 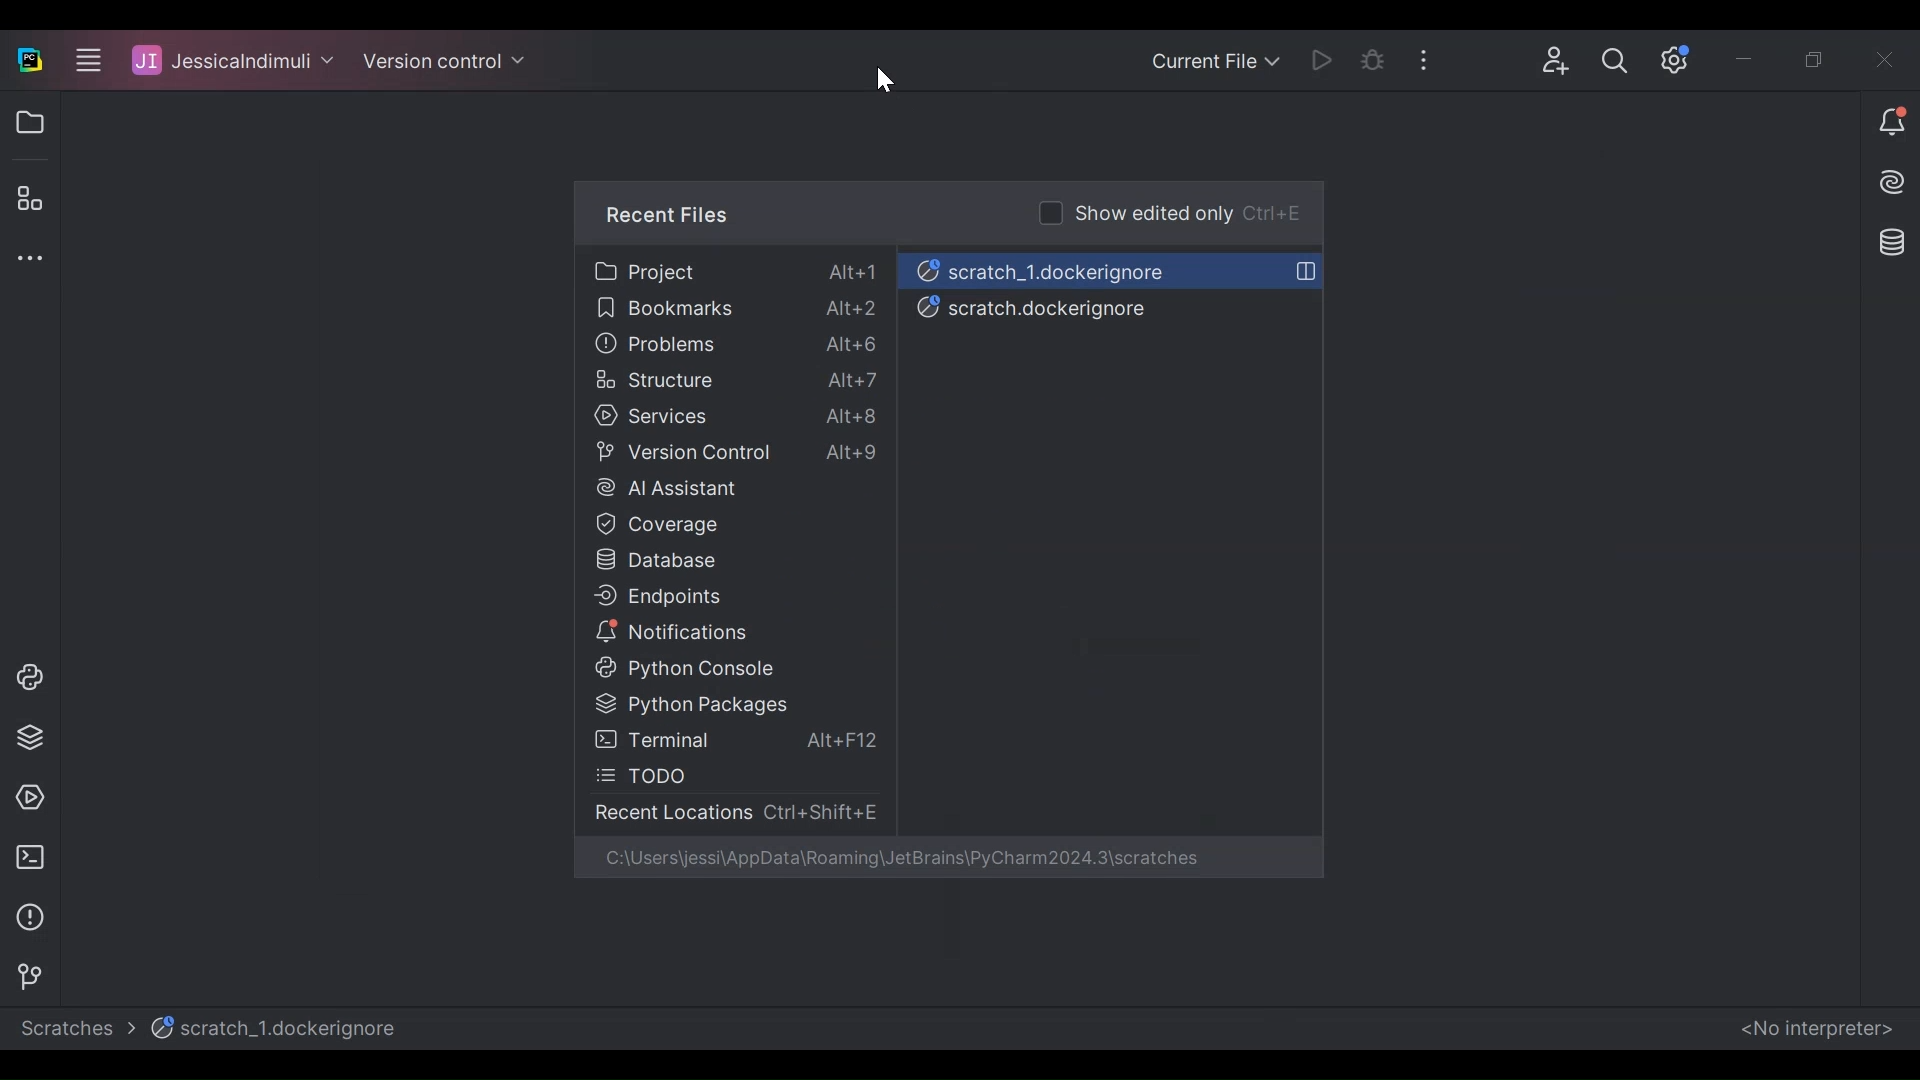 I want to click on Database, so click(x=1894, y=246).